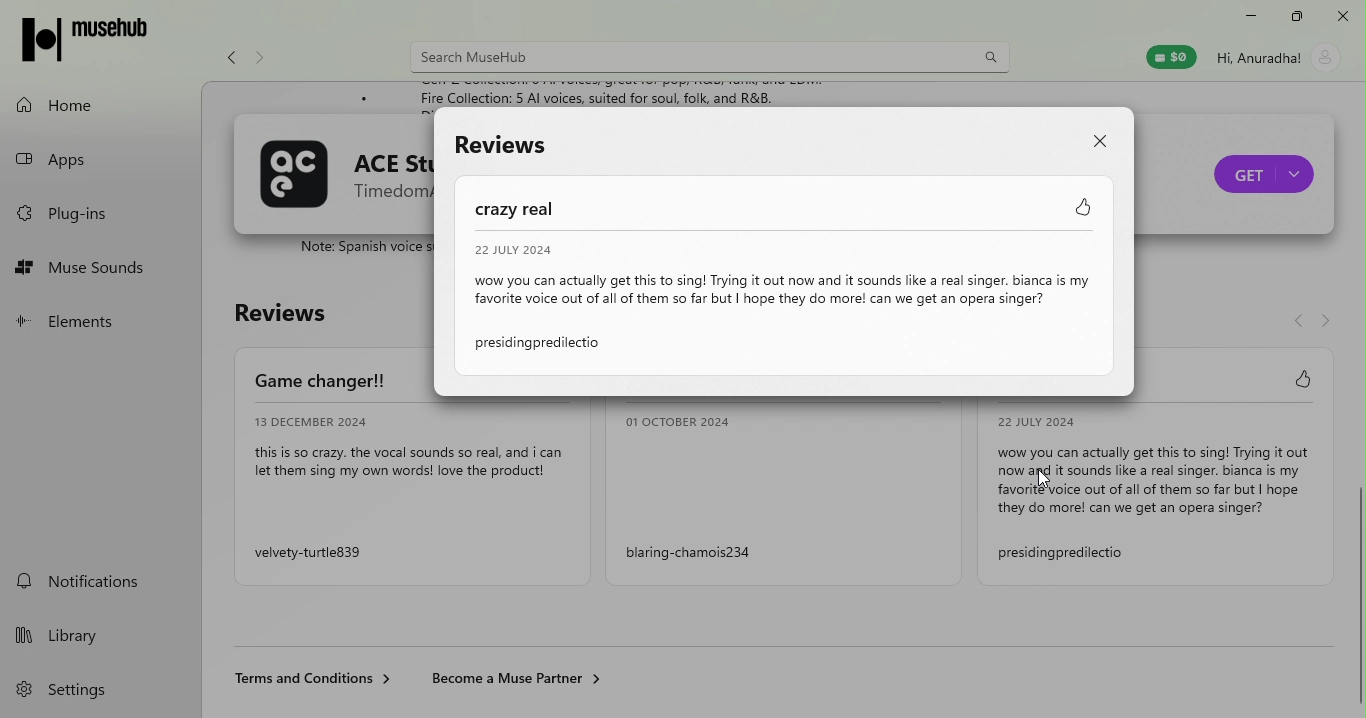  I want to click on close, so click(1346, 17).